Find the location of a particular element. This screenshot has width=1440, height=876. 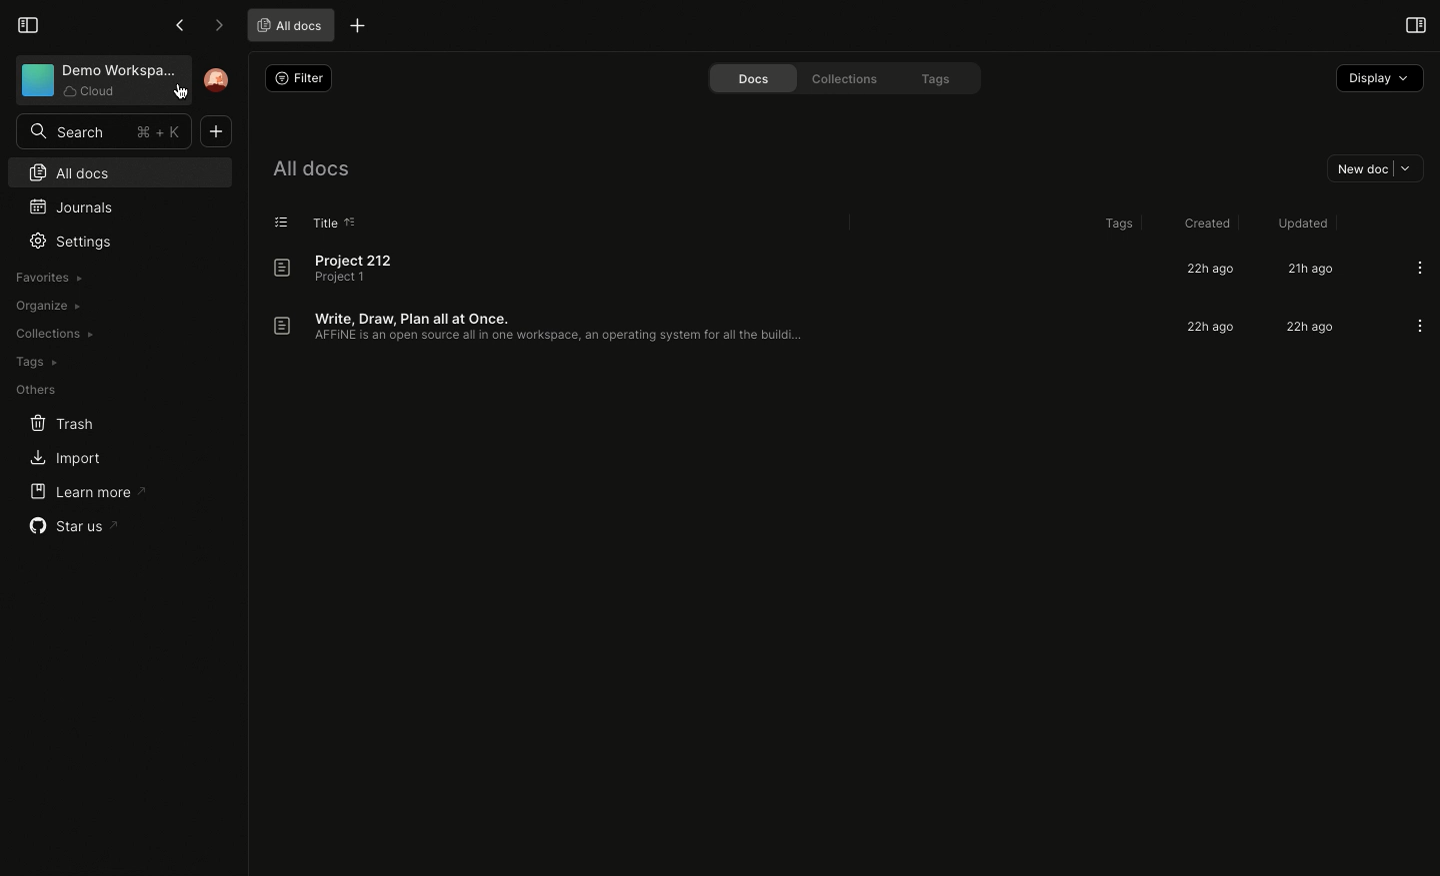

Others is located at coordinates (36, 390).